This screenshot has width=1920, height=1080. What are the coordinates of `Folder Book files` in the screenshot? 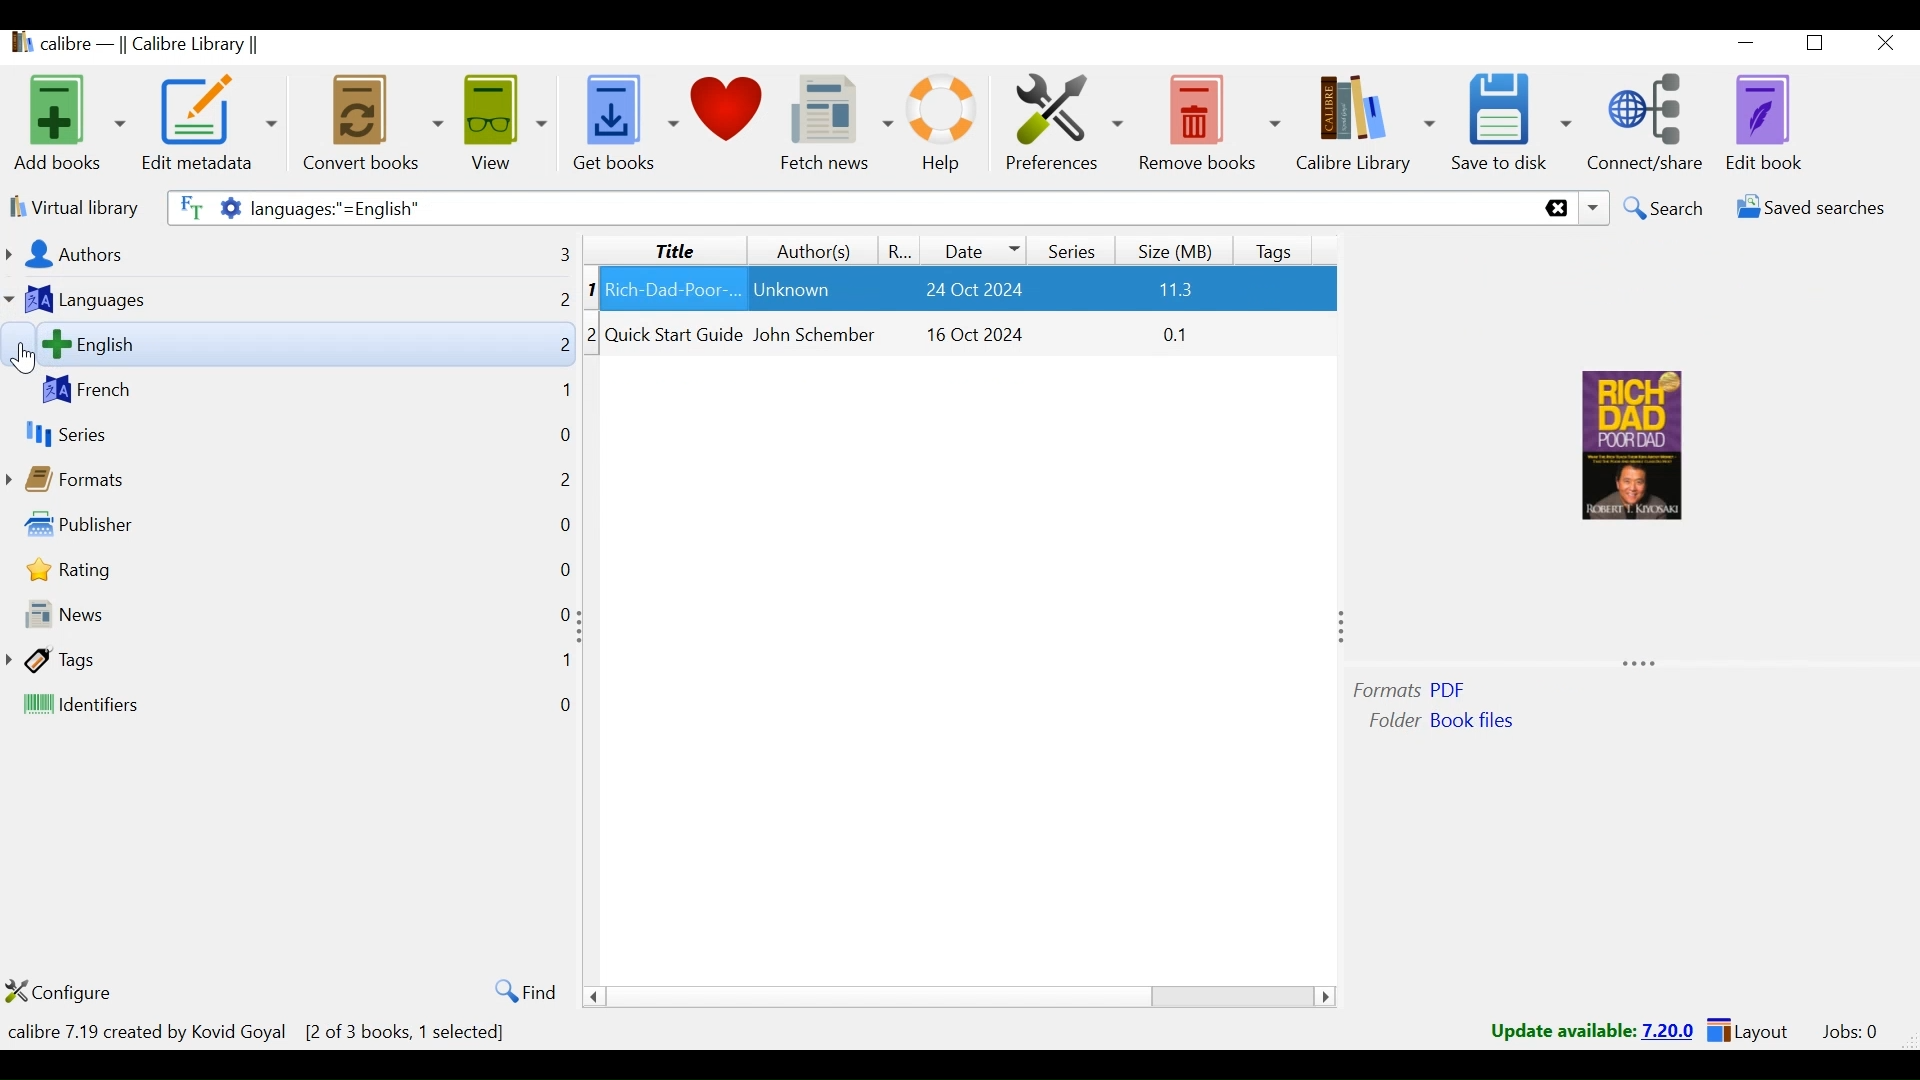 It's located at (1447, 726).